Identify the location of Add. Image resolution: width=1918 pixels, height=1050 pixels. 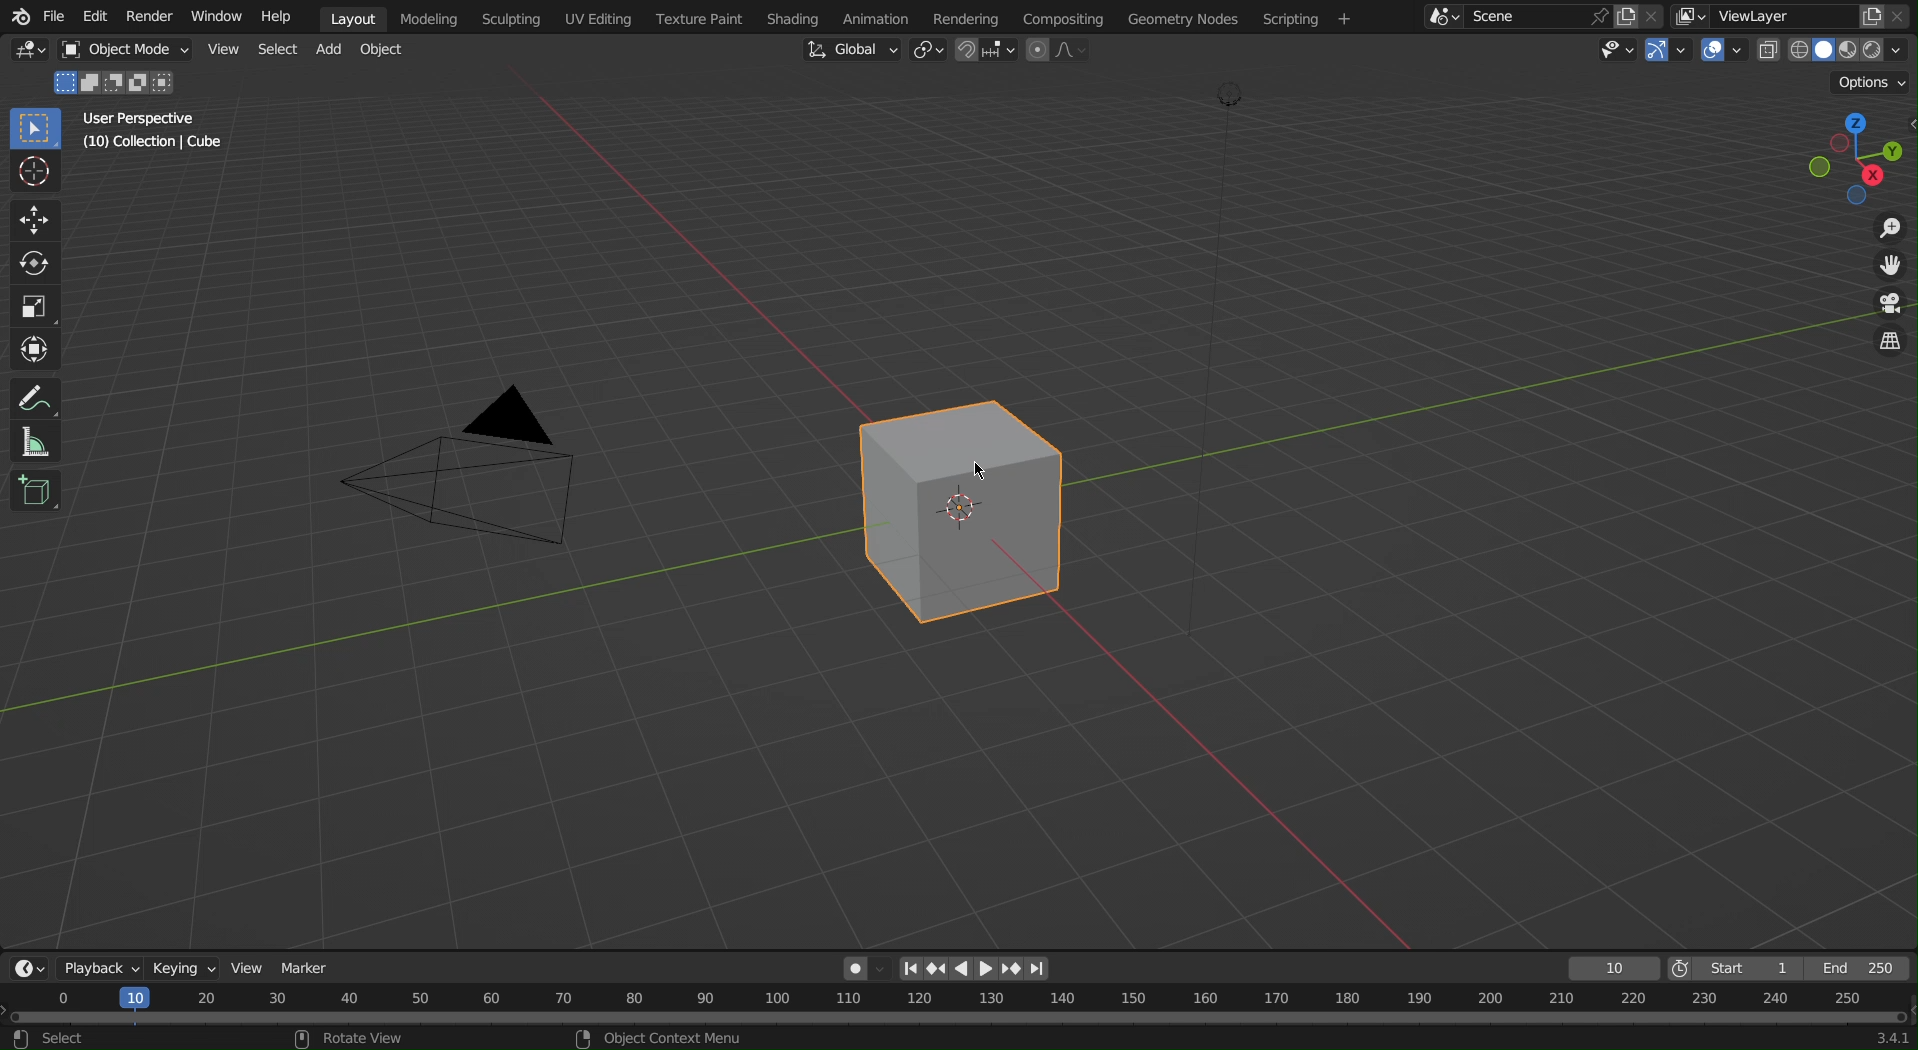
(328, 51).